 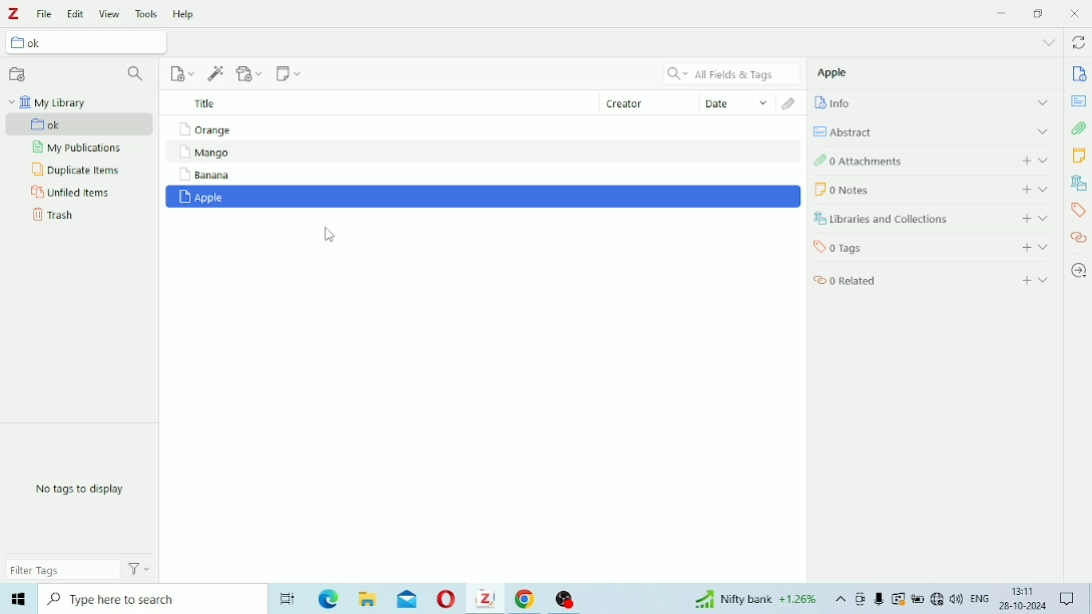 I want to click on more, so click(x=1049, y=41).